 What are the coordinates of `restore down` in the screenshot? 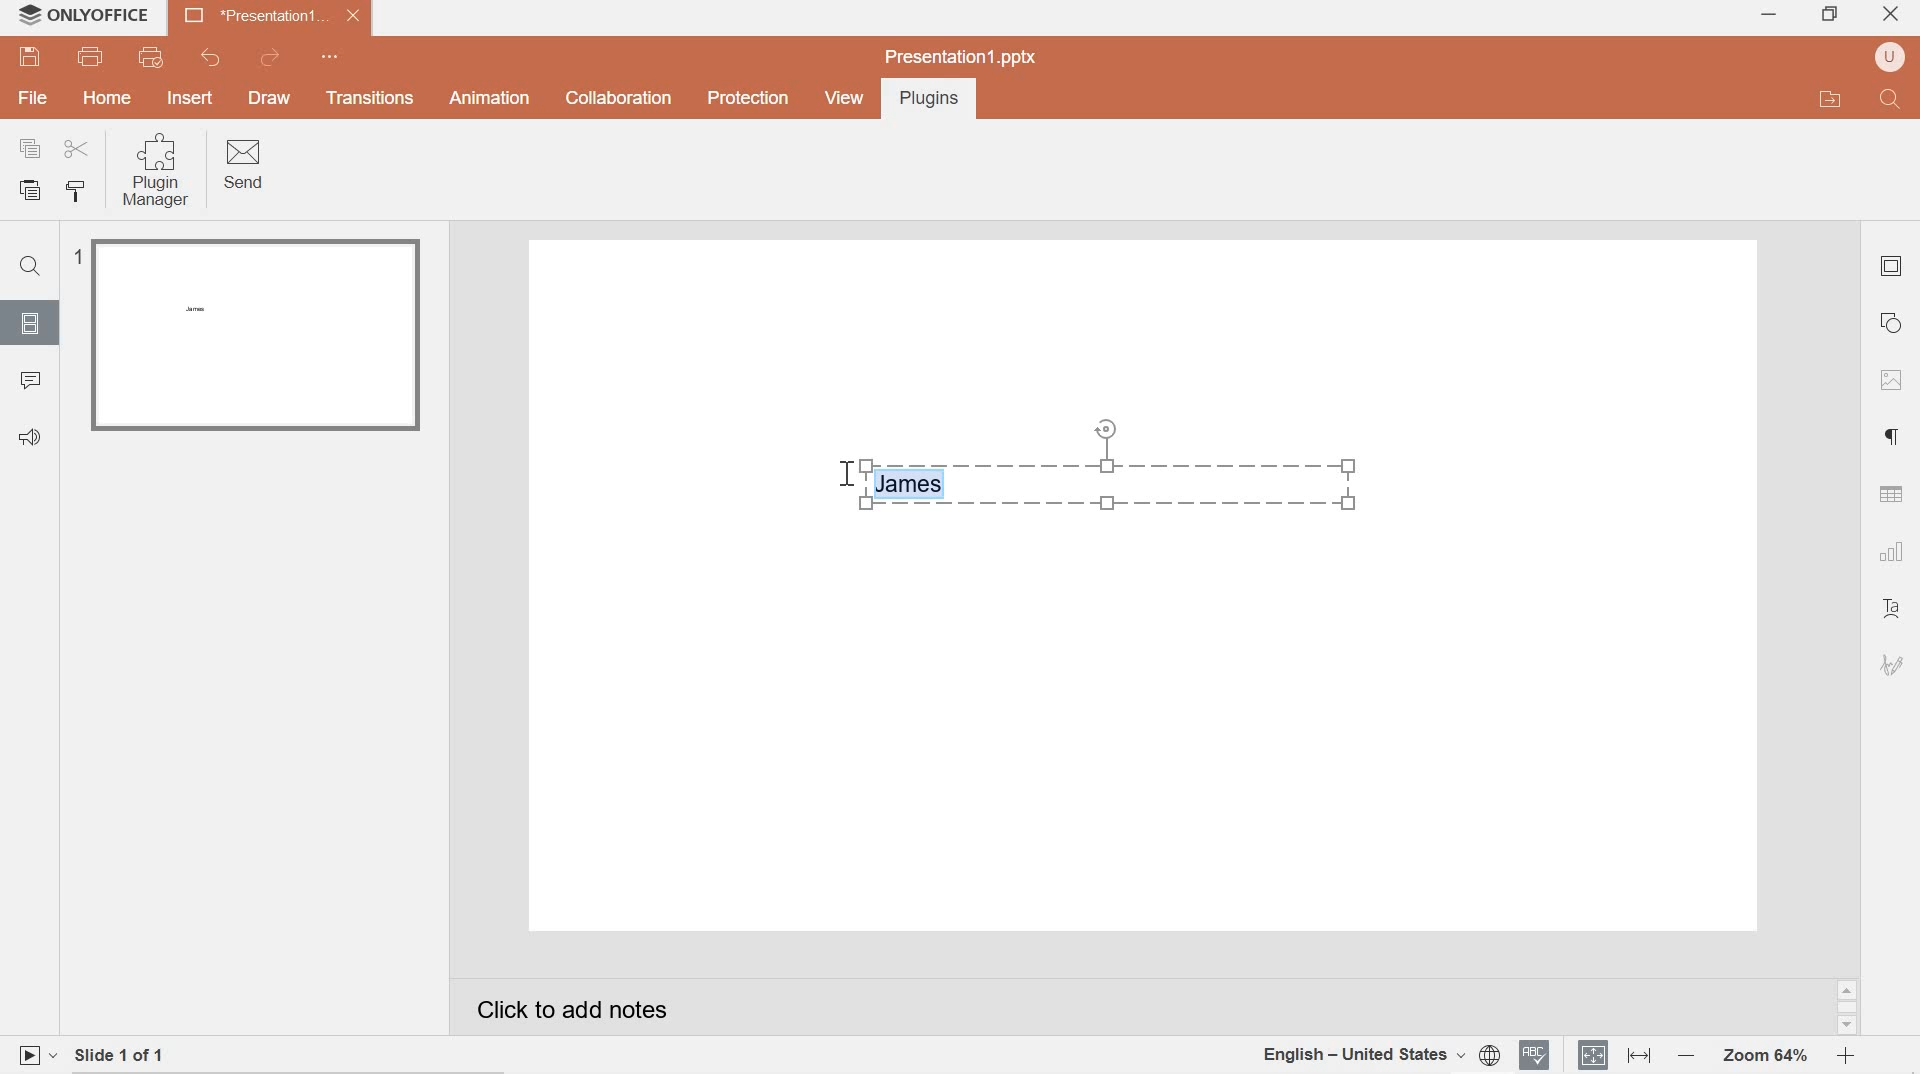 It's located at (1829, 12).